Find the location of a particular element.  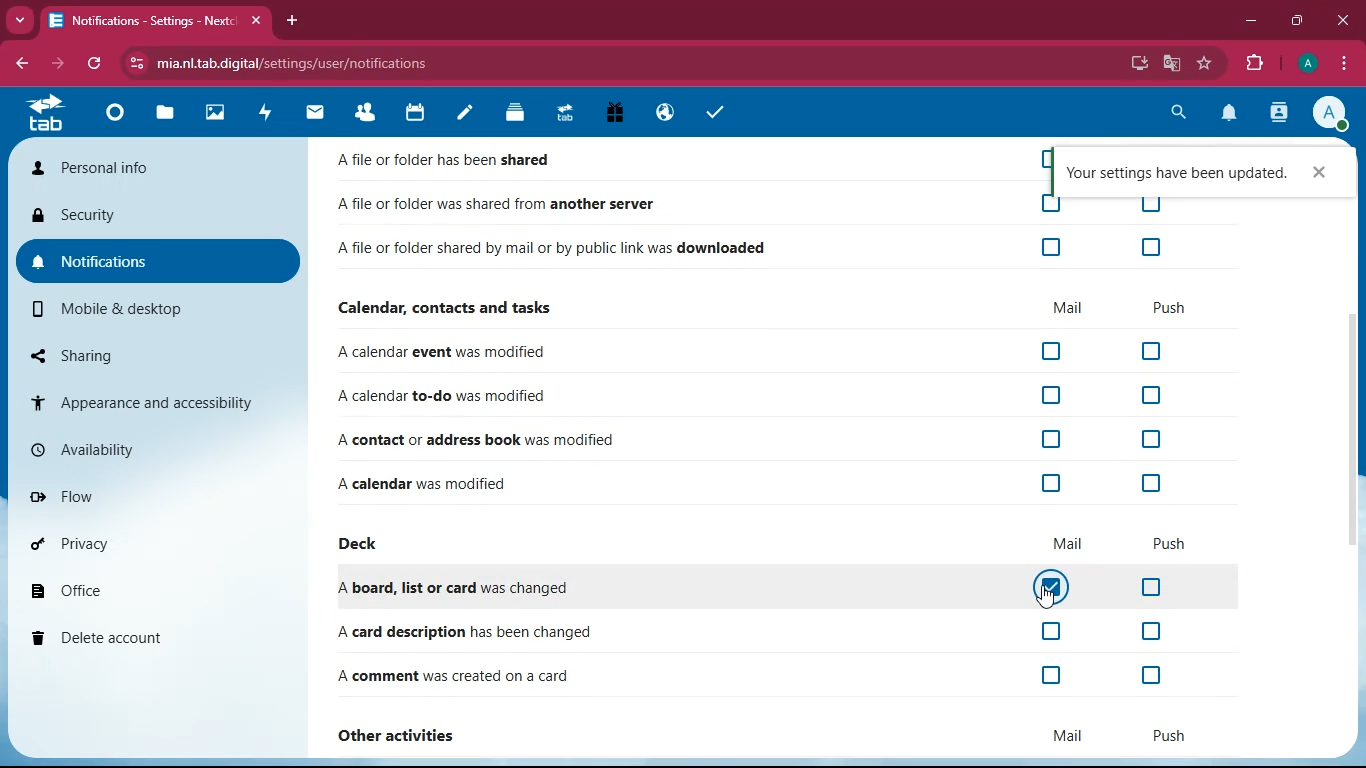

push is located at coordinates (1170, 729).